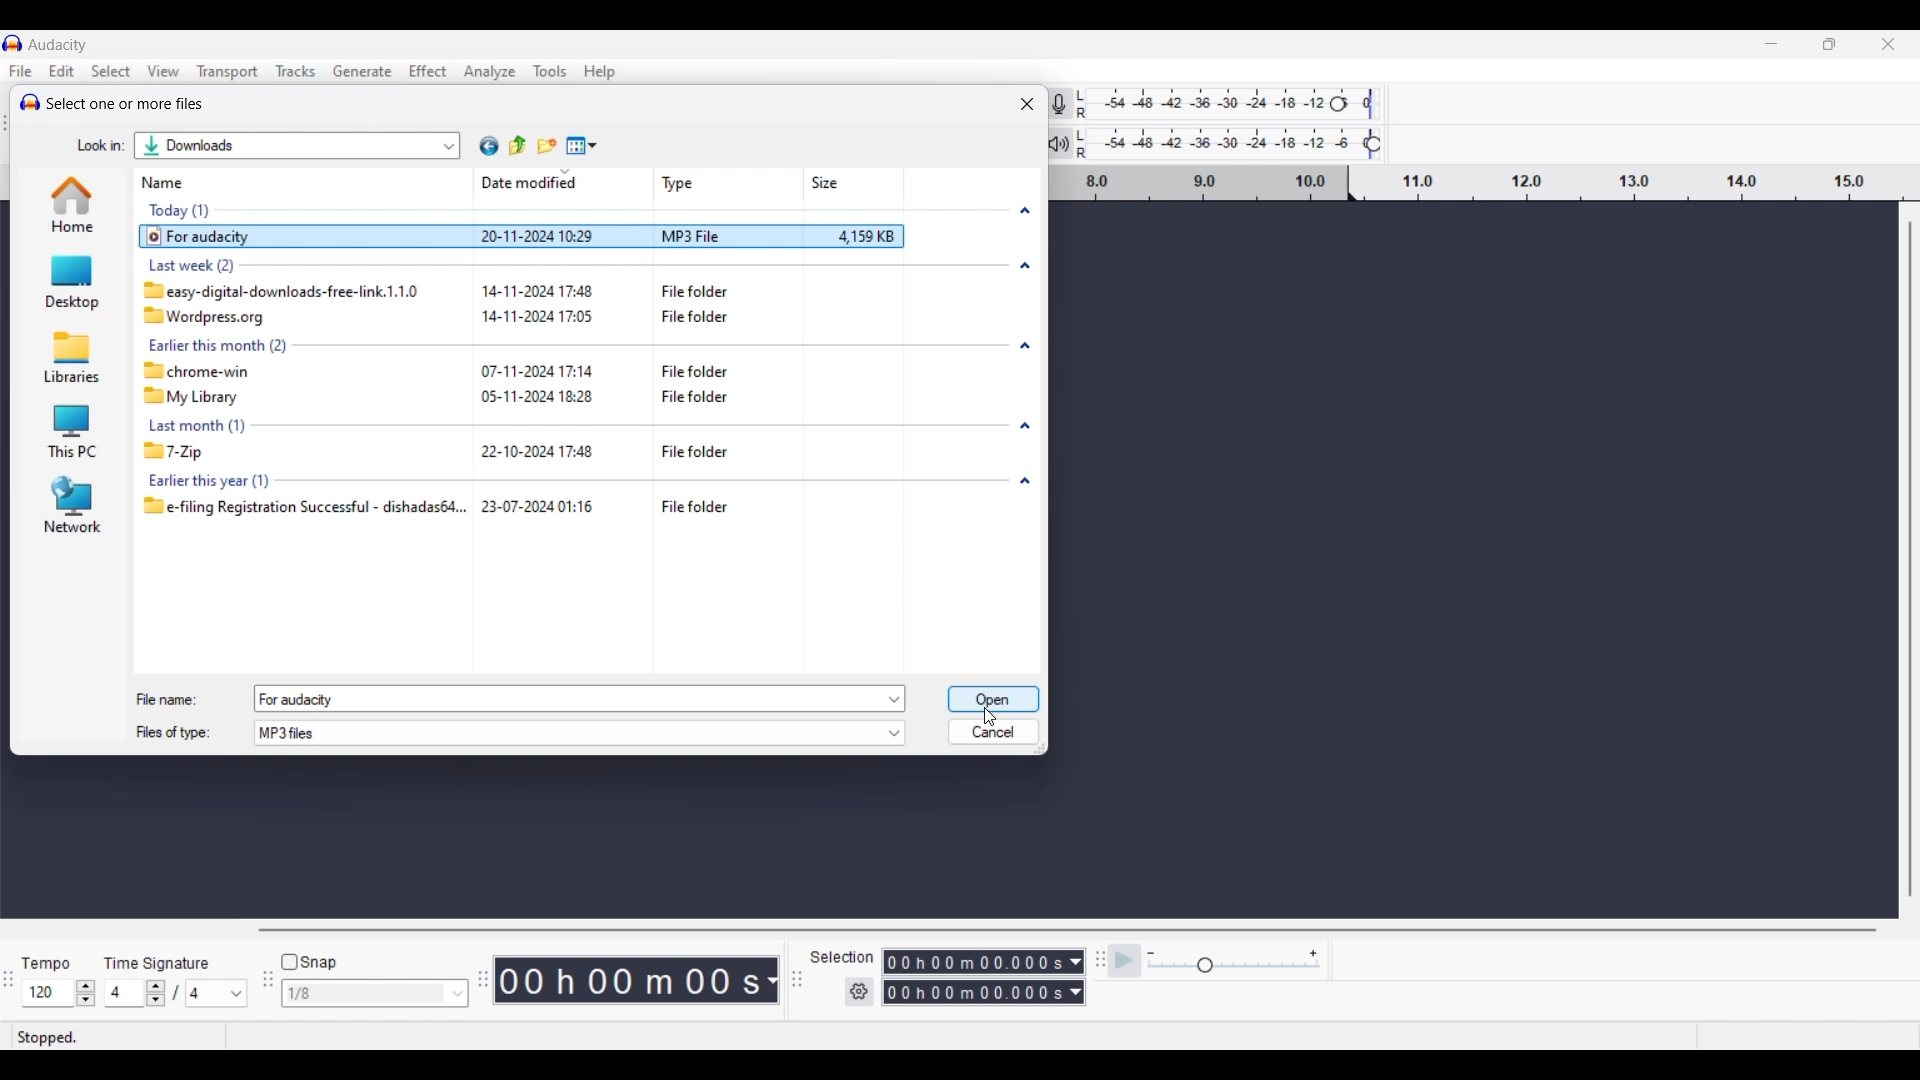  What do you see at coordinates (363, 71) in the screenshot?
I see `Generate menu` at bounding box center [363, 71].